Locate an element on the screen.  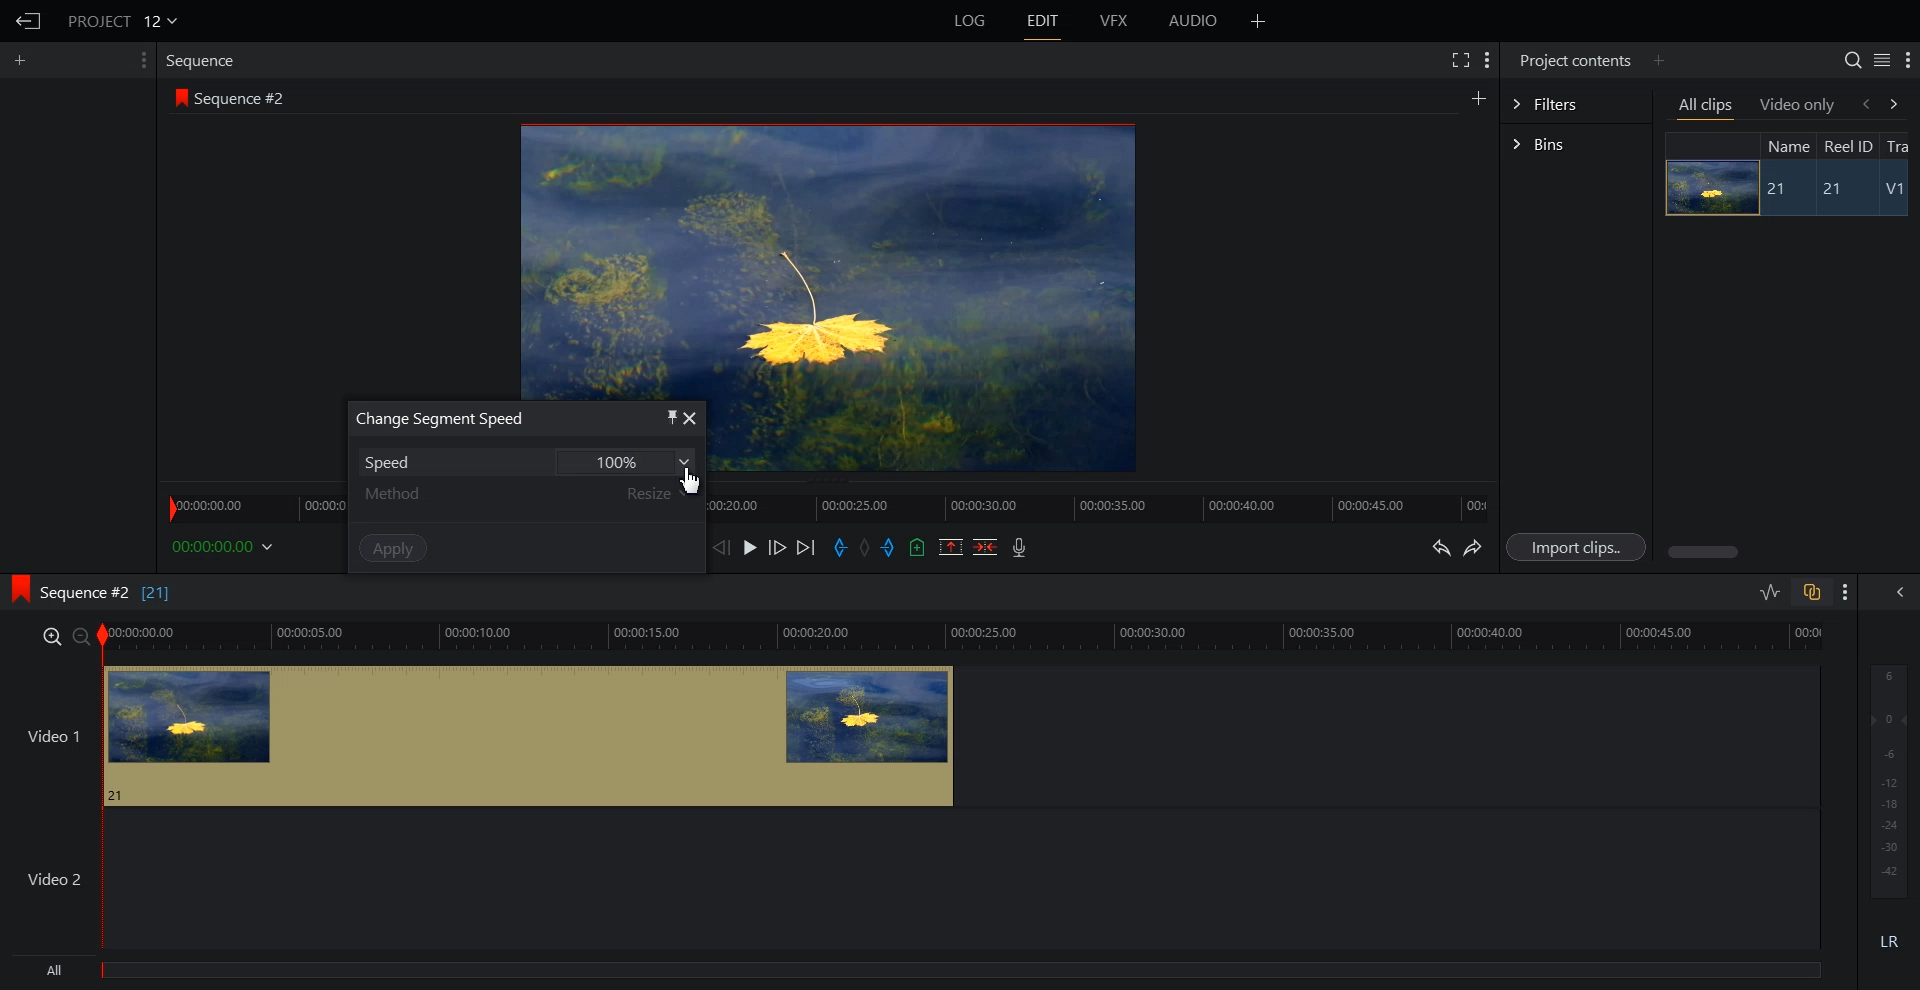
Horizontal scroll bar is located at coordinates (1706, 552).